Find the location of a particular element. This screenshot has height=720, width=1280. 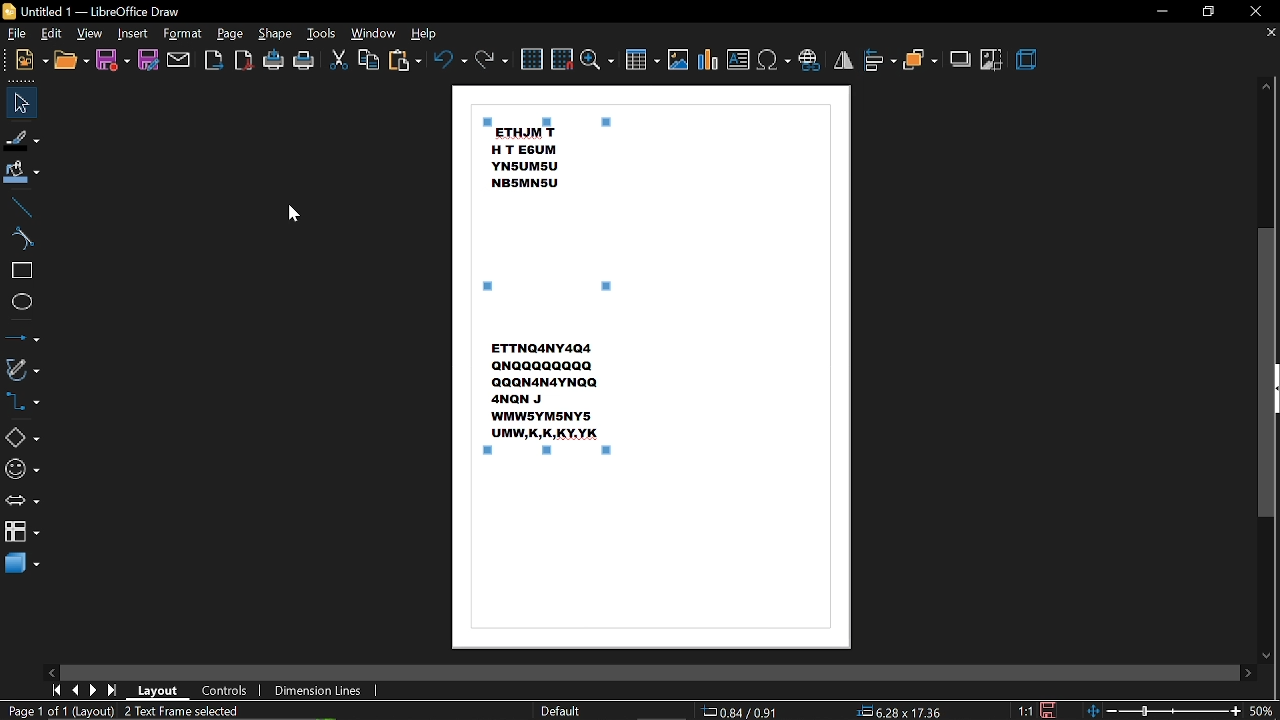

ellipse is located at coordinates (21, 302).